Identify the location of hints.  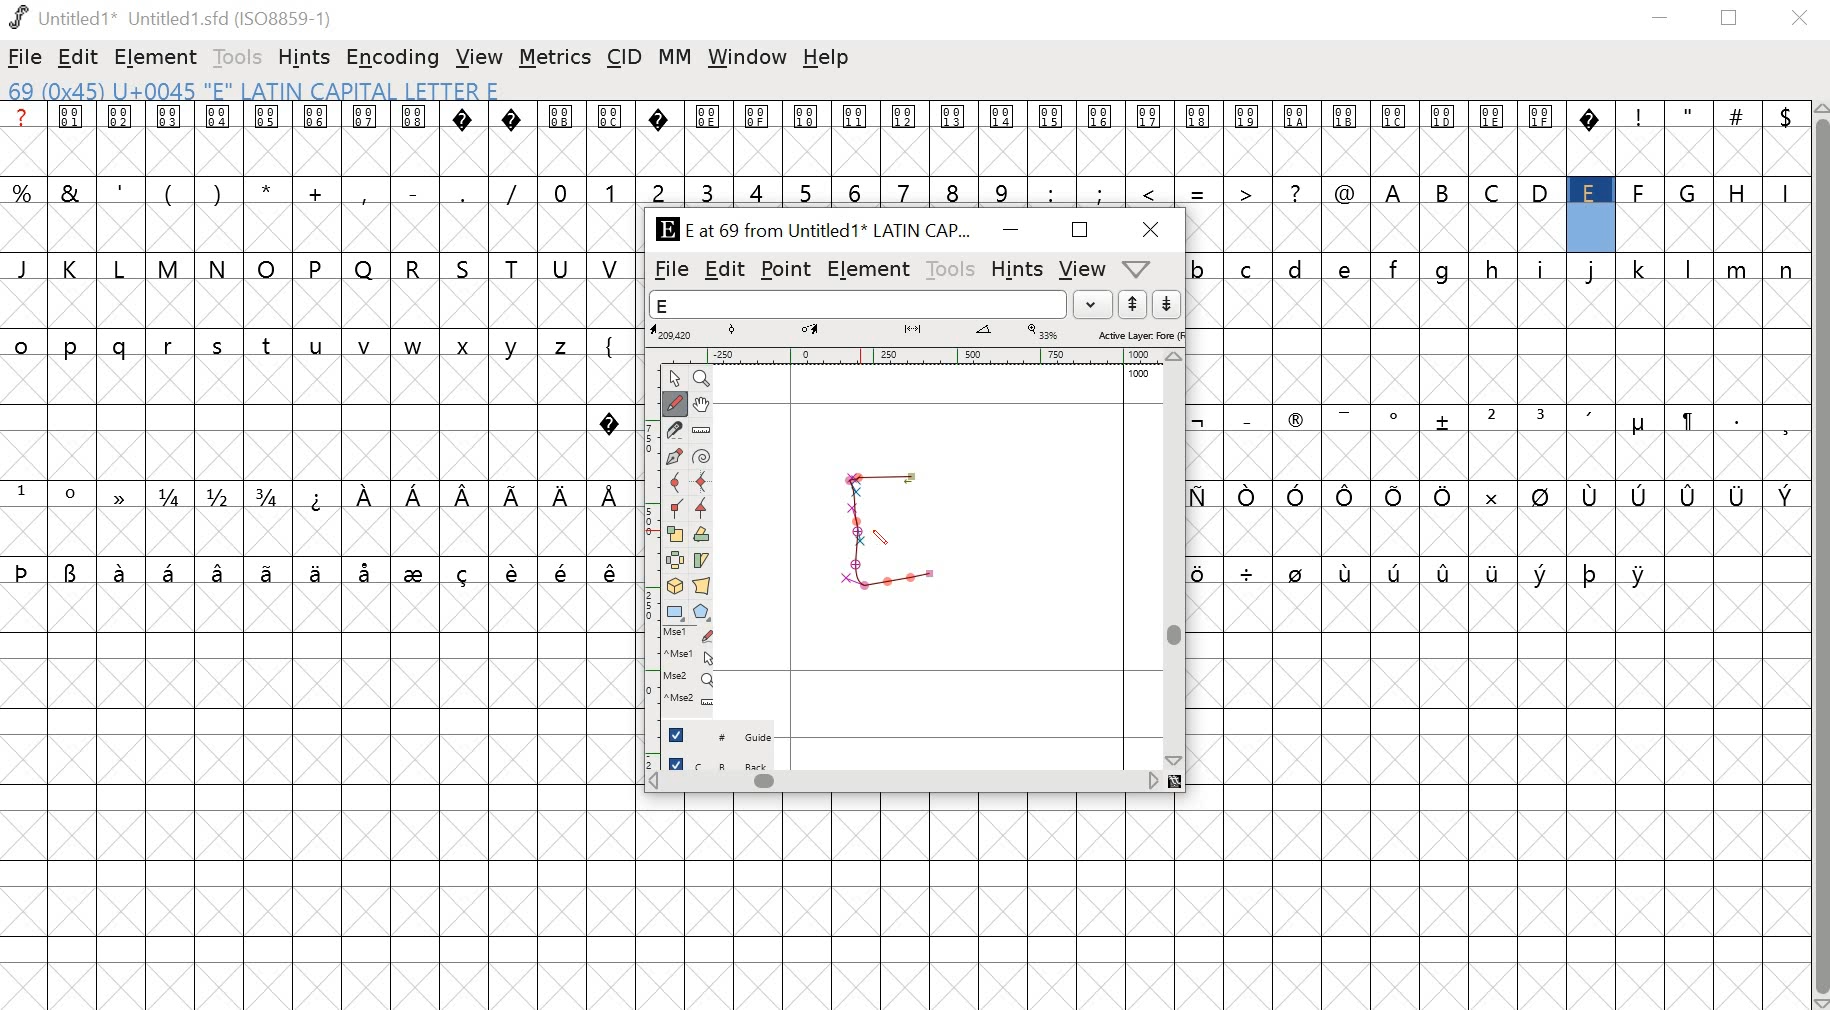
(305, 58).